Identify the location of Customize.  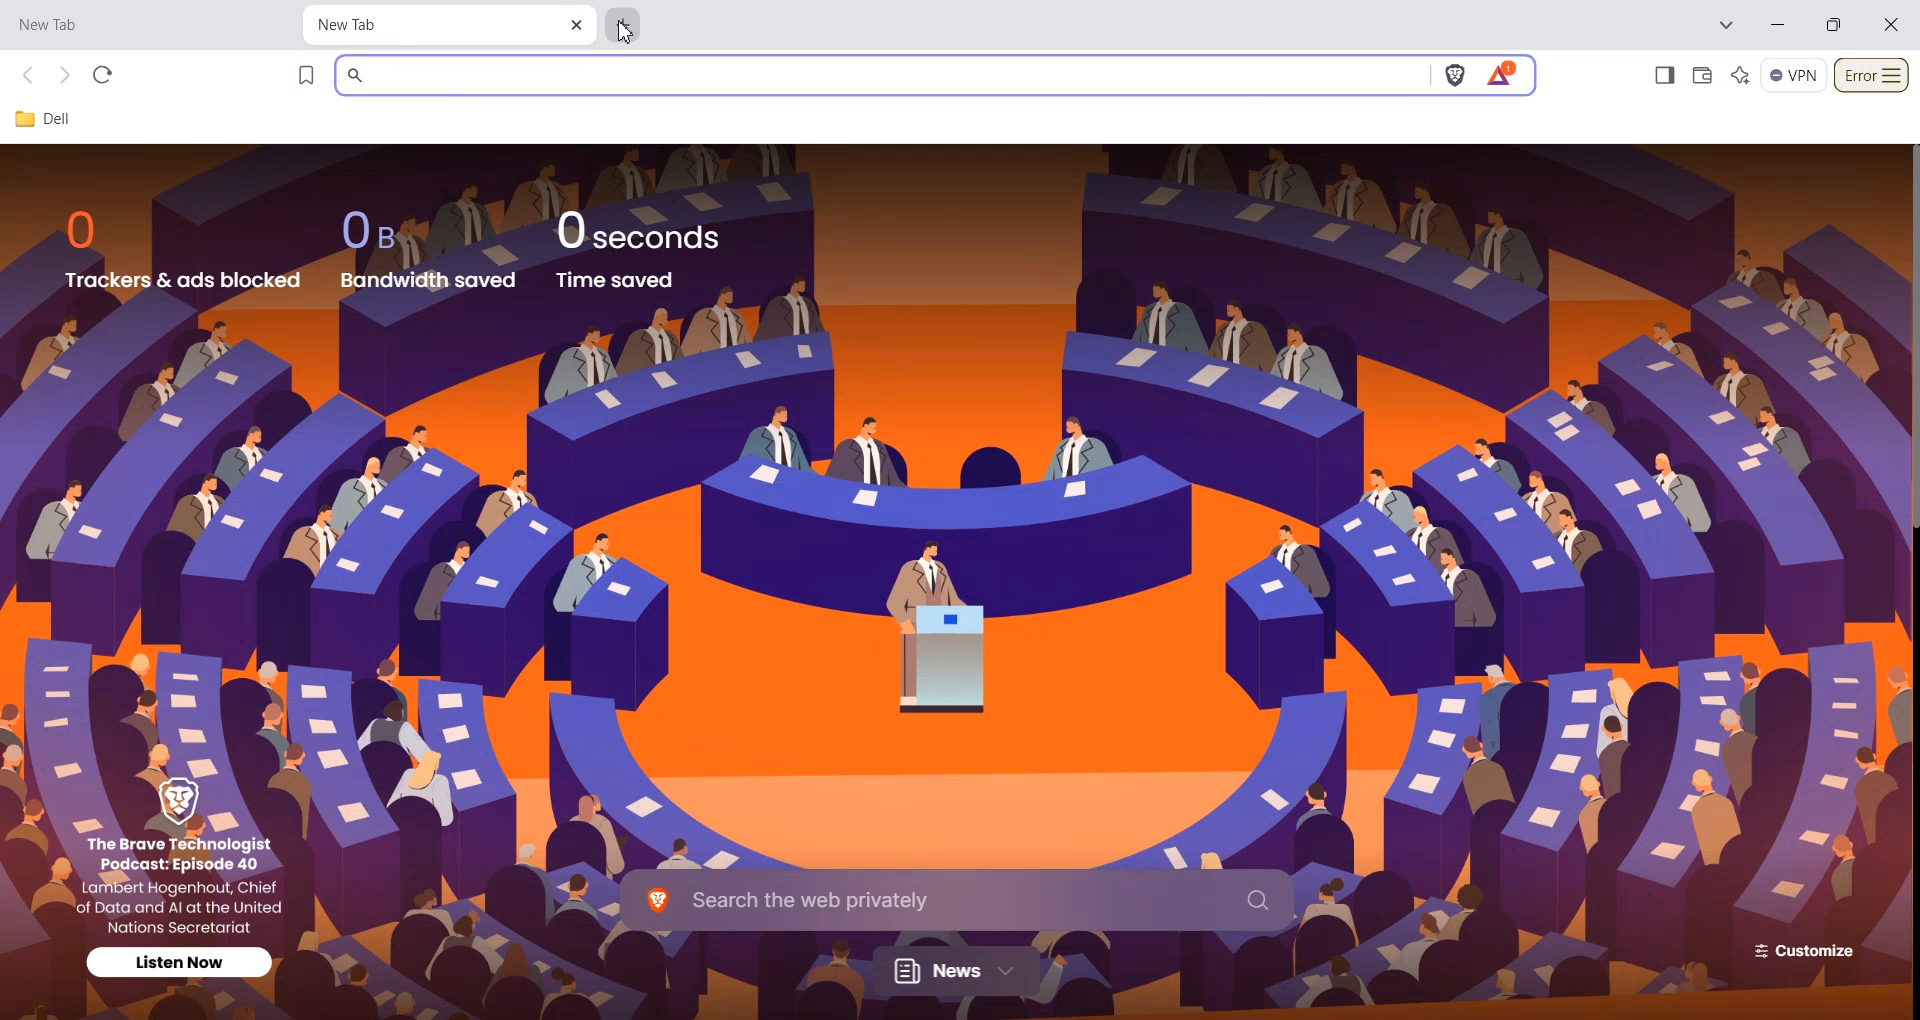
(1798, 950).